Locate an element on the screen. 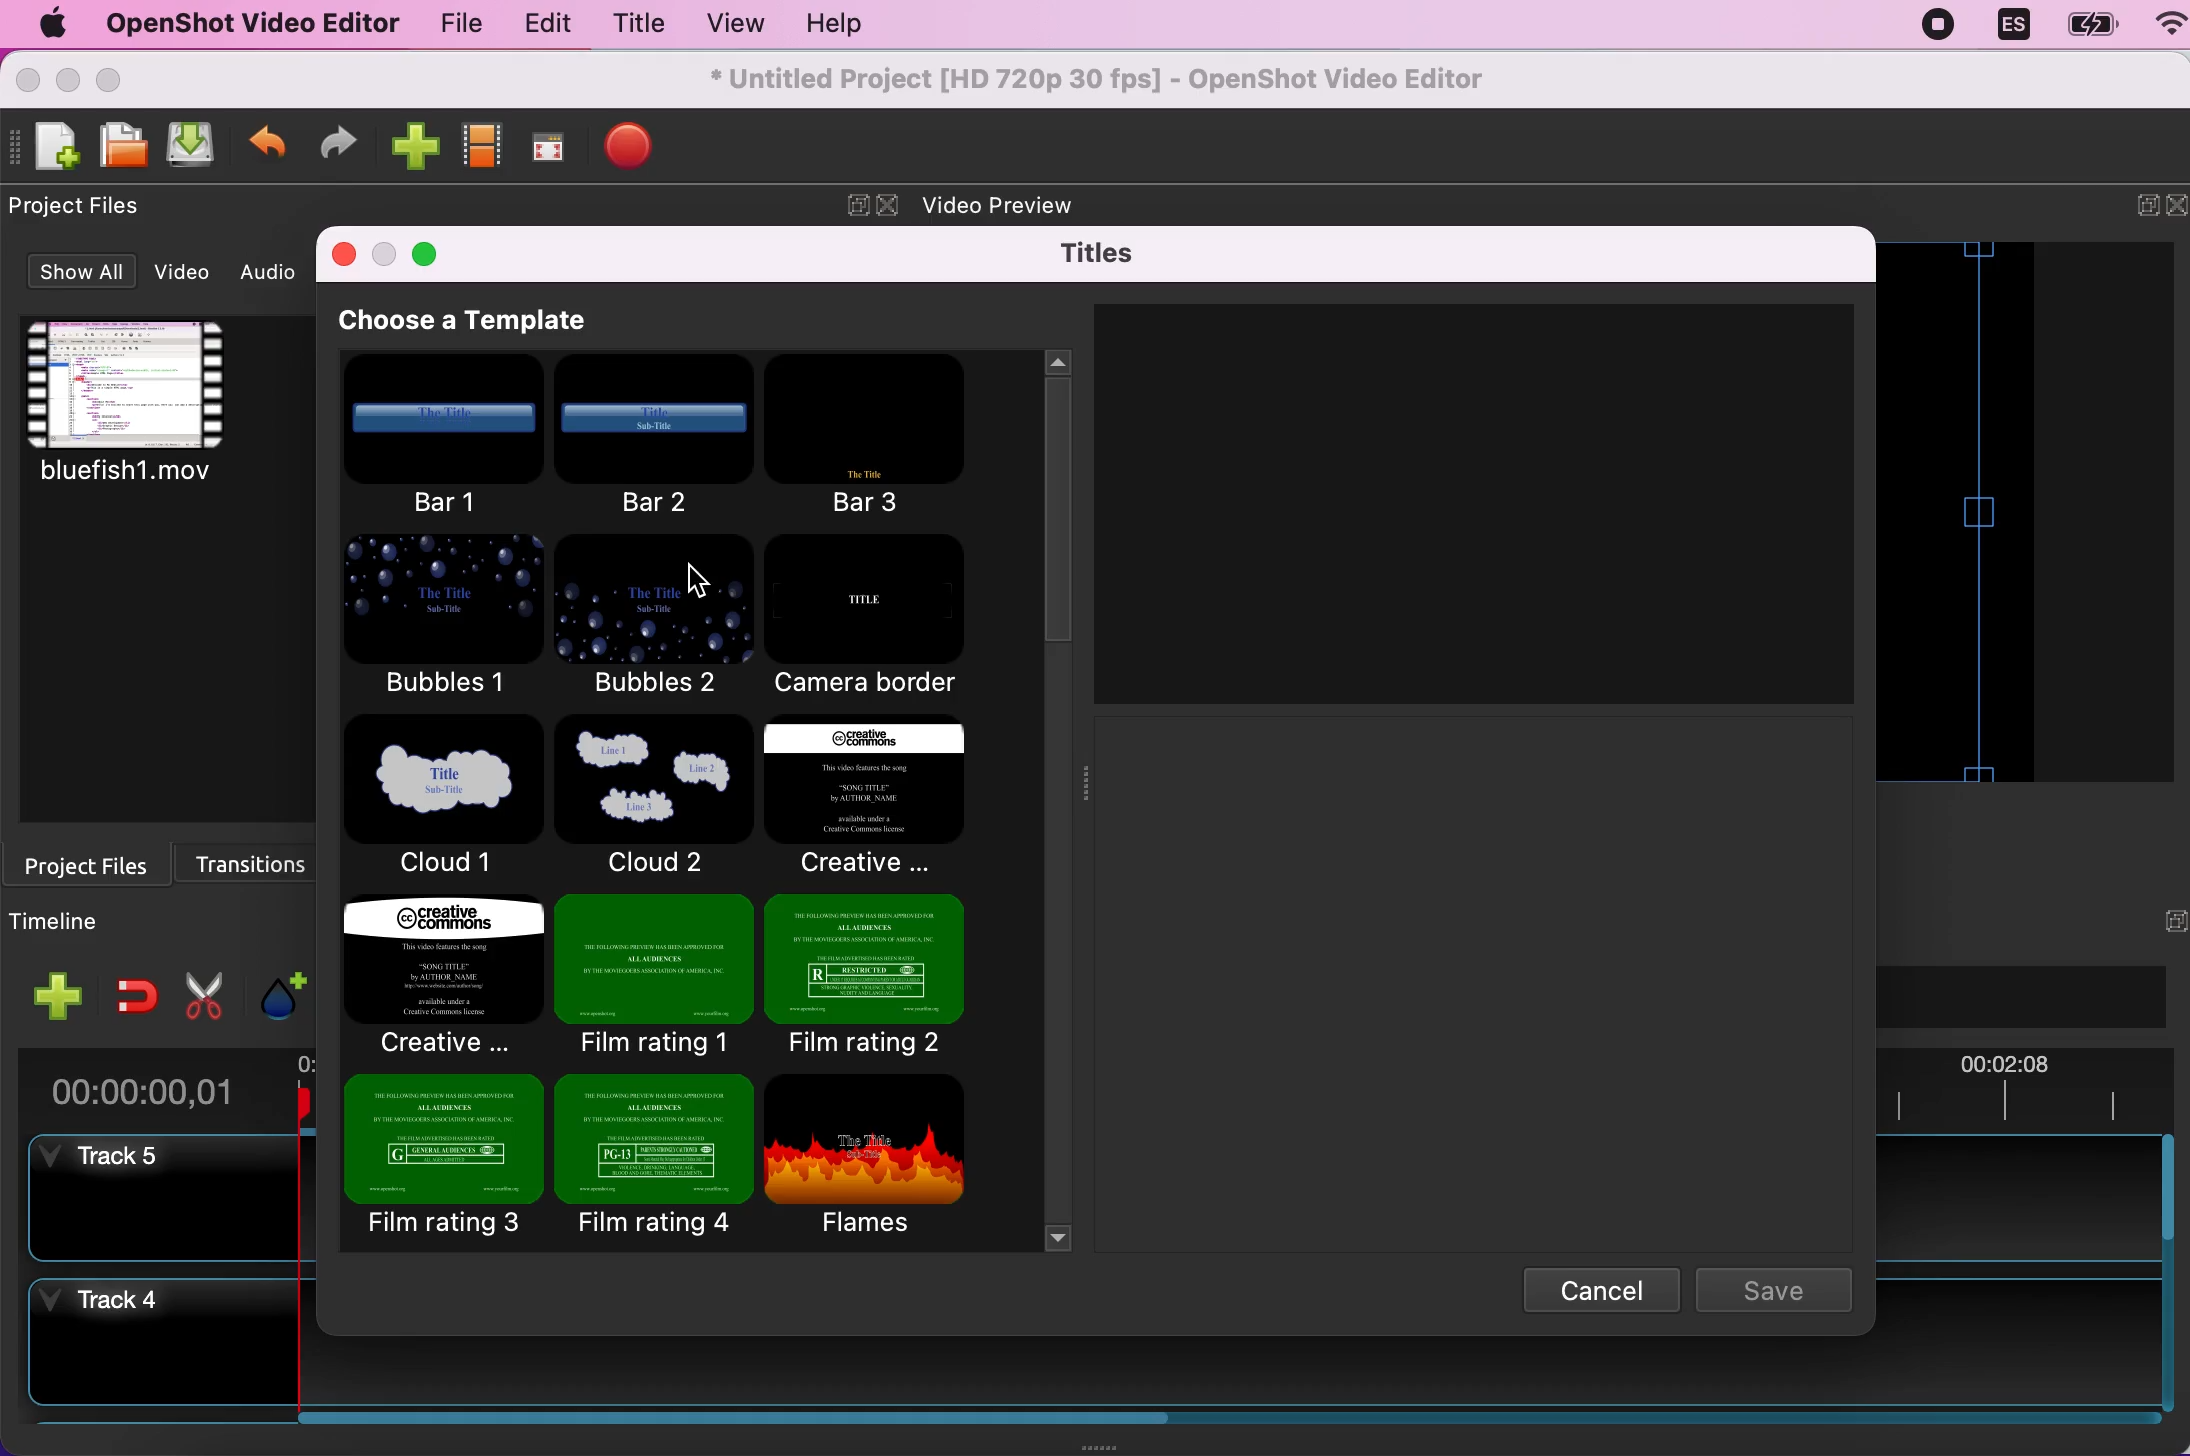 The image size is (2190, 1456). track 5 is located at coordinates (151, 1196).